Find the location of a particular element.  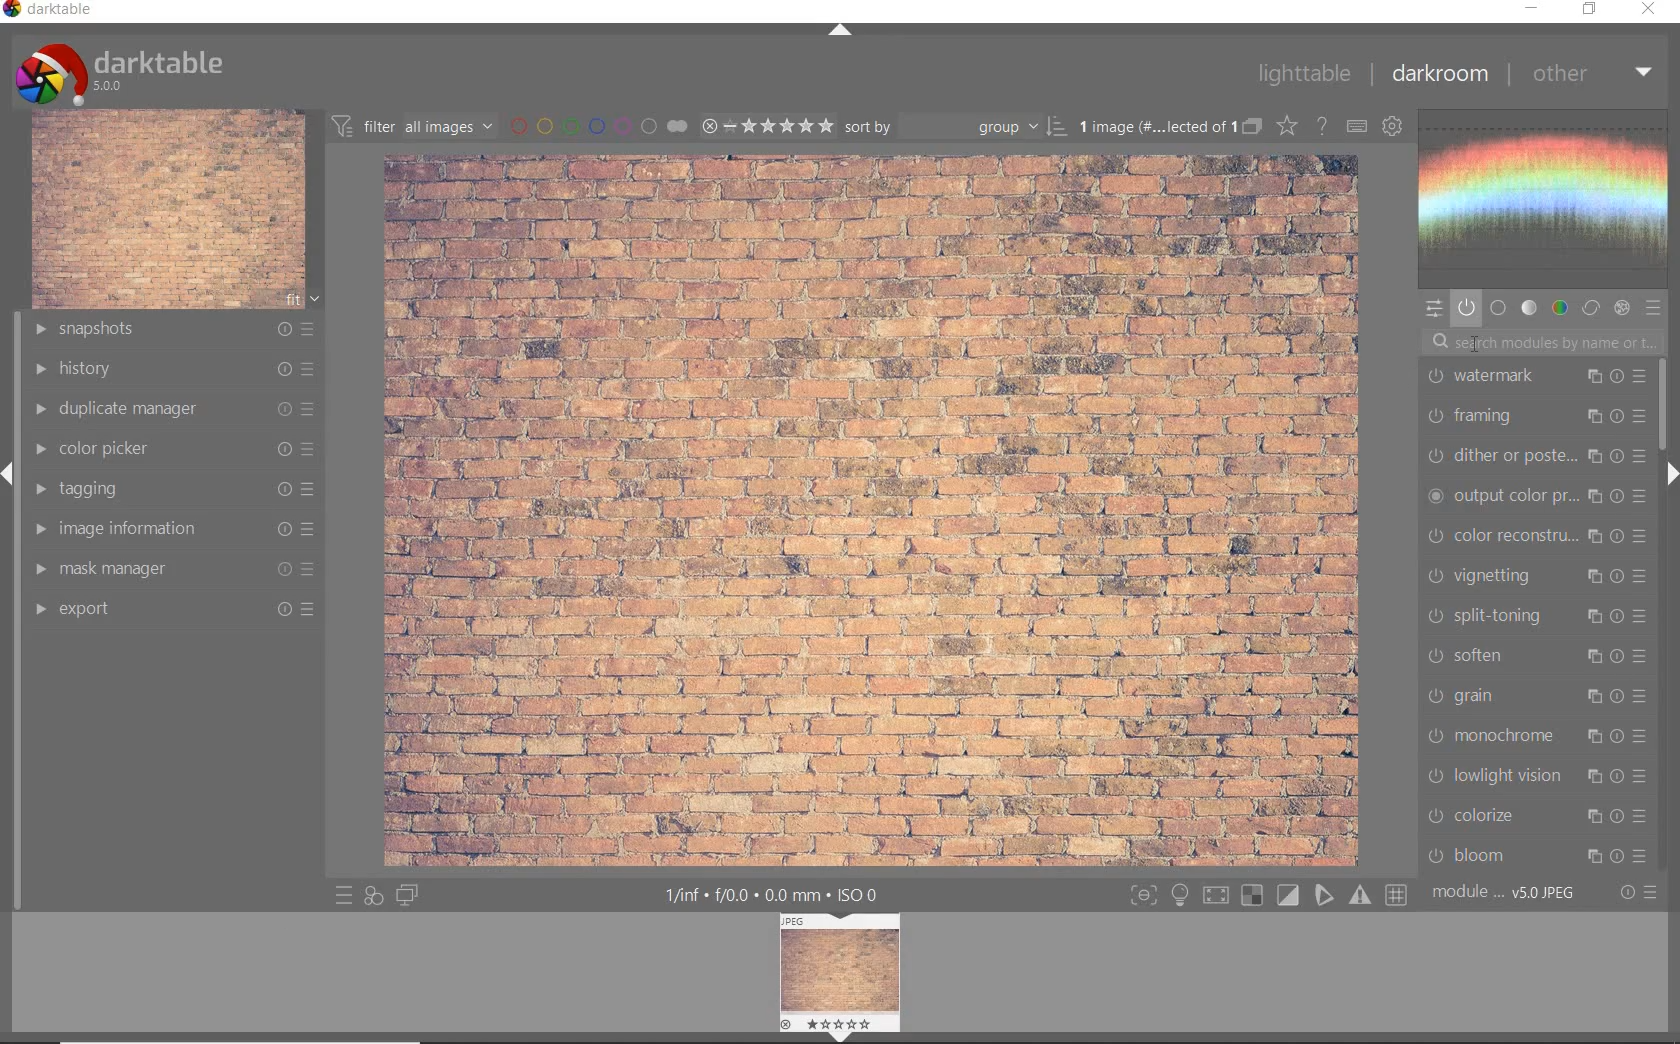

quick access panel is located at coordinates (1435, 310).